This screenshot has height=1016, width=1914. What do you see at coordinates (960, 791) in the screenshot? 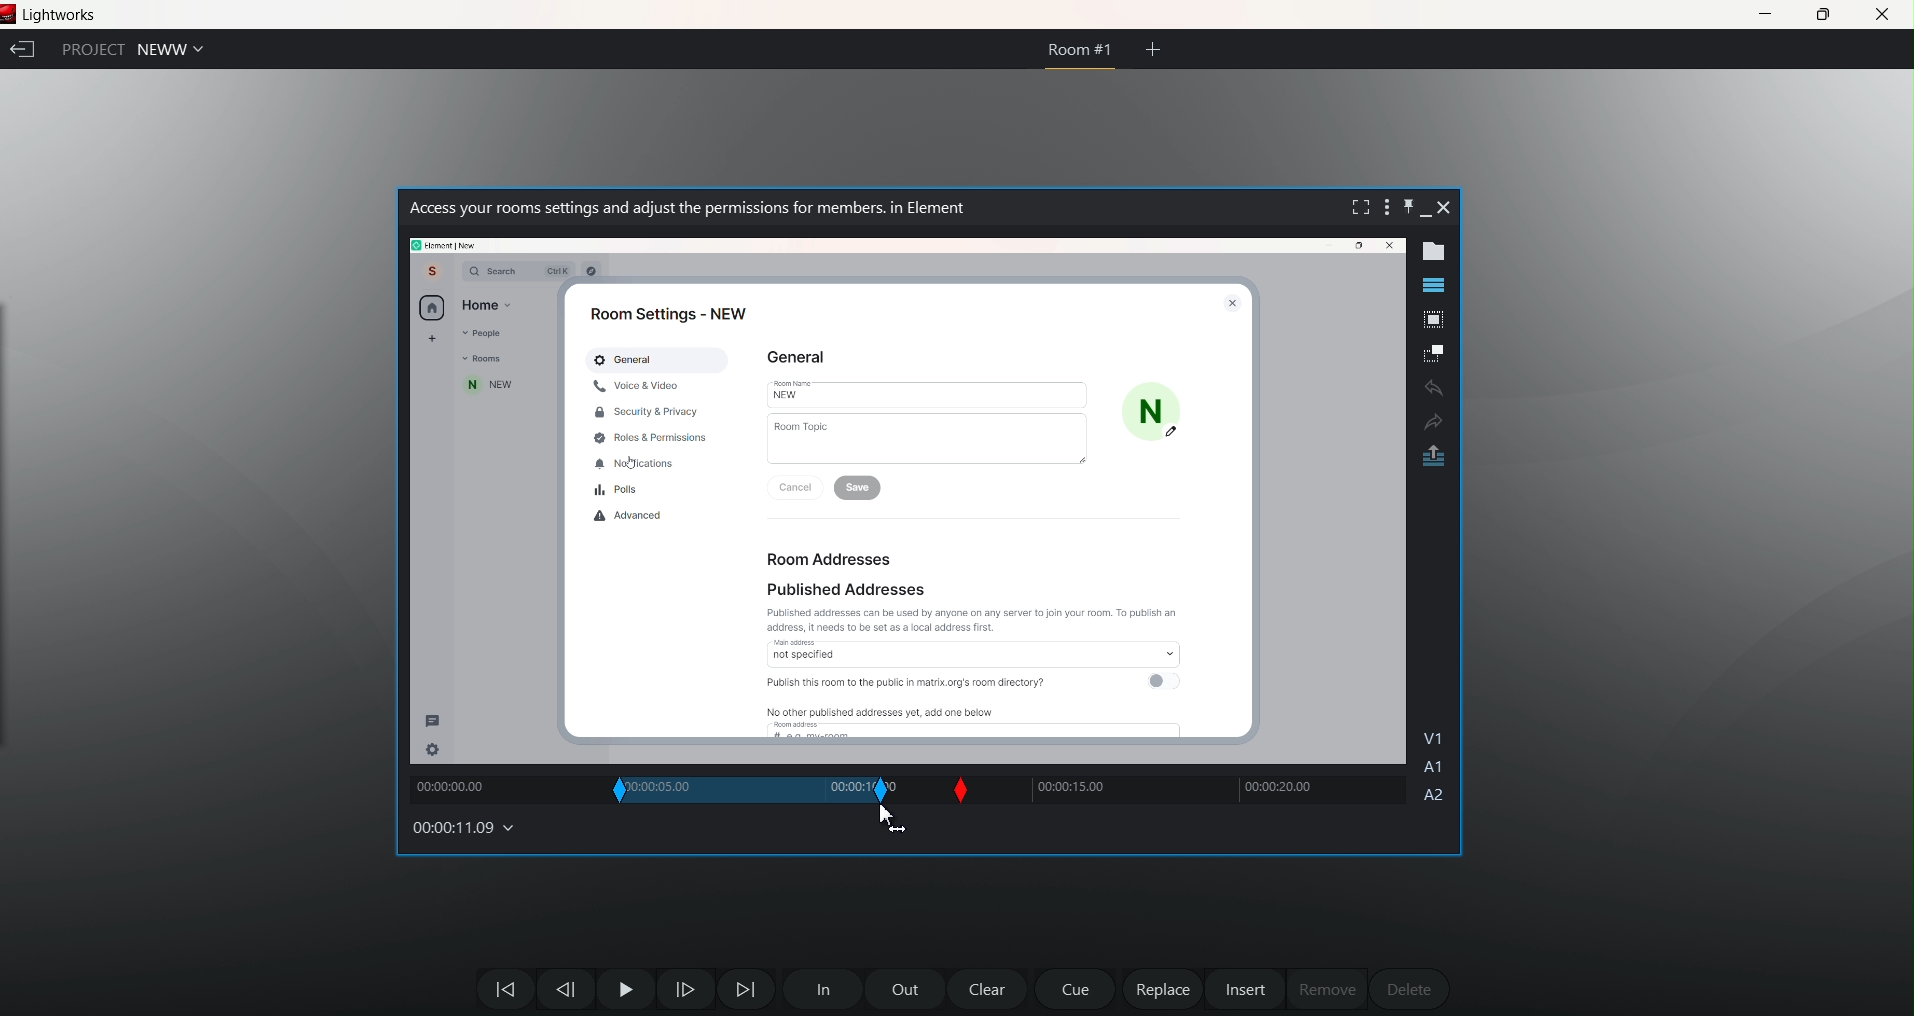
I see `Slip` at bounding box center [960, 791].